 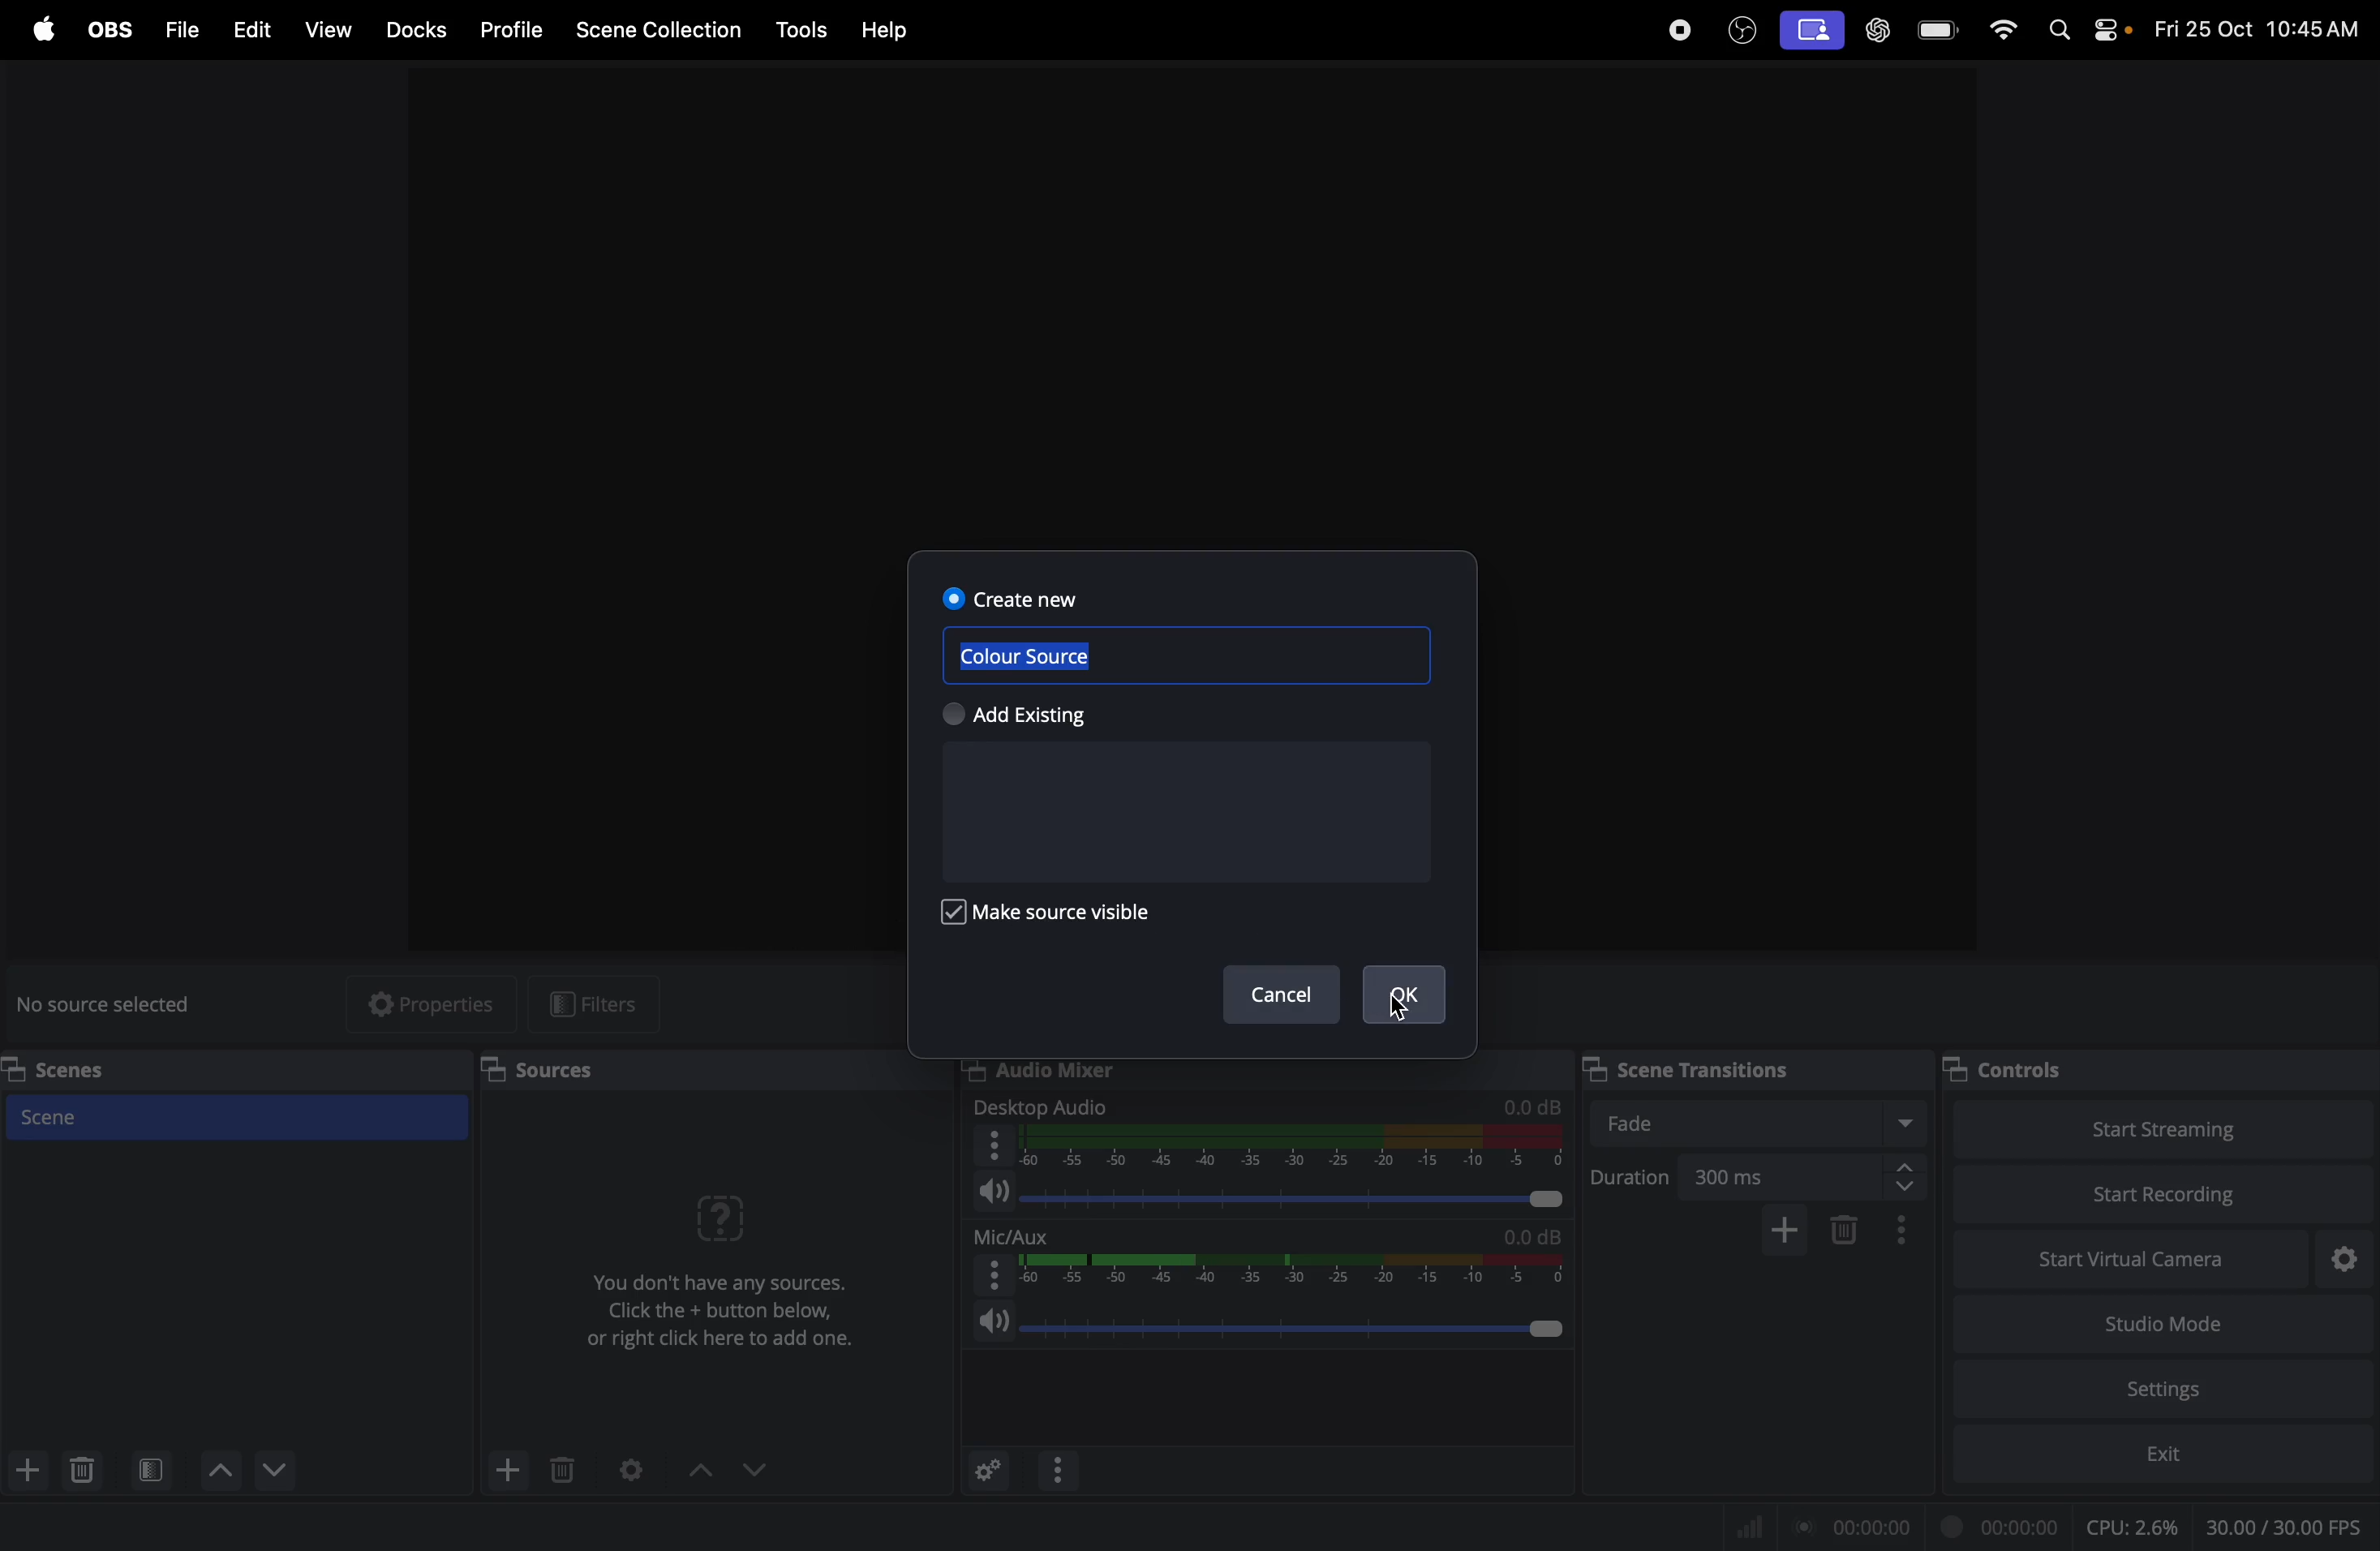 I want to click on move scene down, so click(x=218, y=1470).